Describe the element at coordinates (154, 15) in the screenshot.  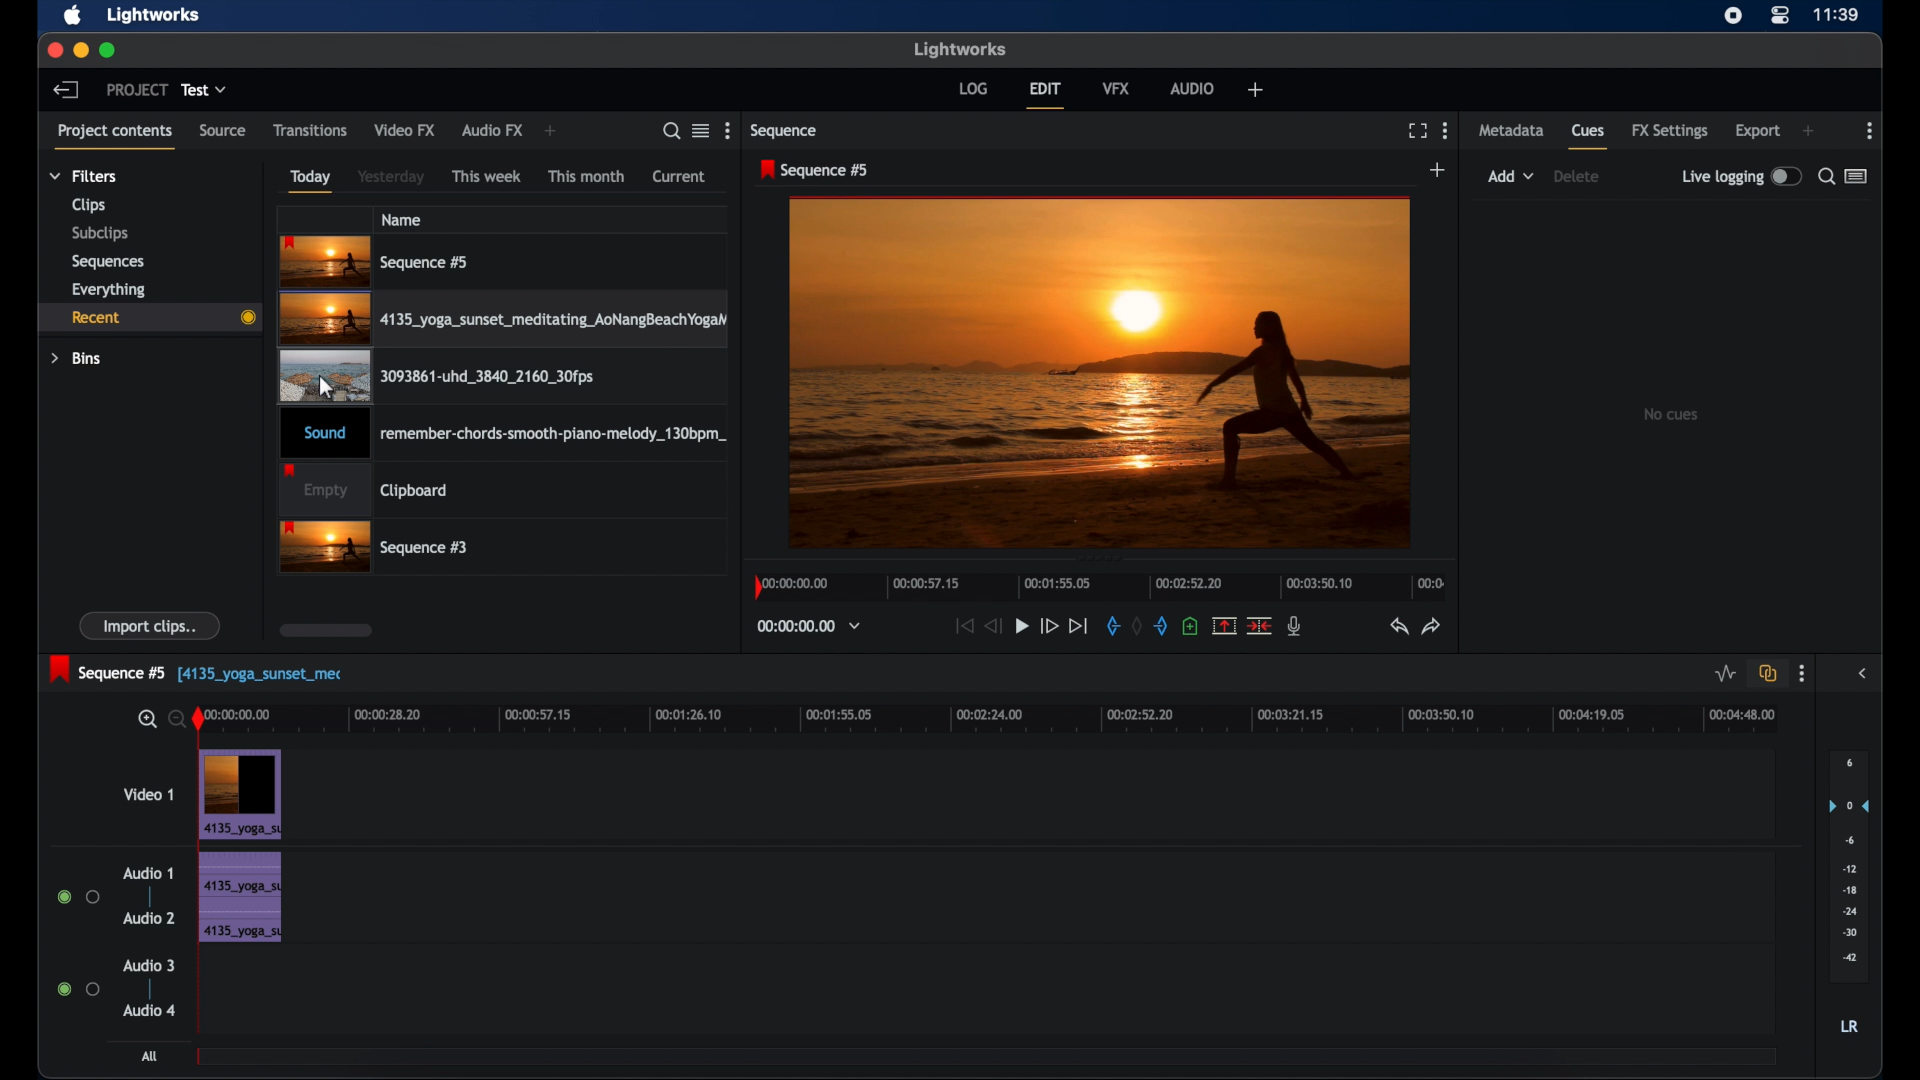
I see `lightworks` at that location.